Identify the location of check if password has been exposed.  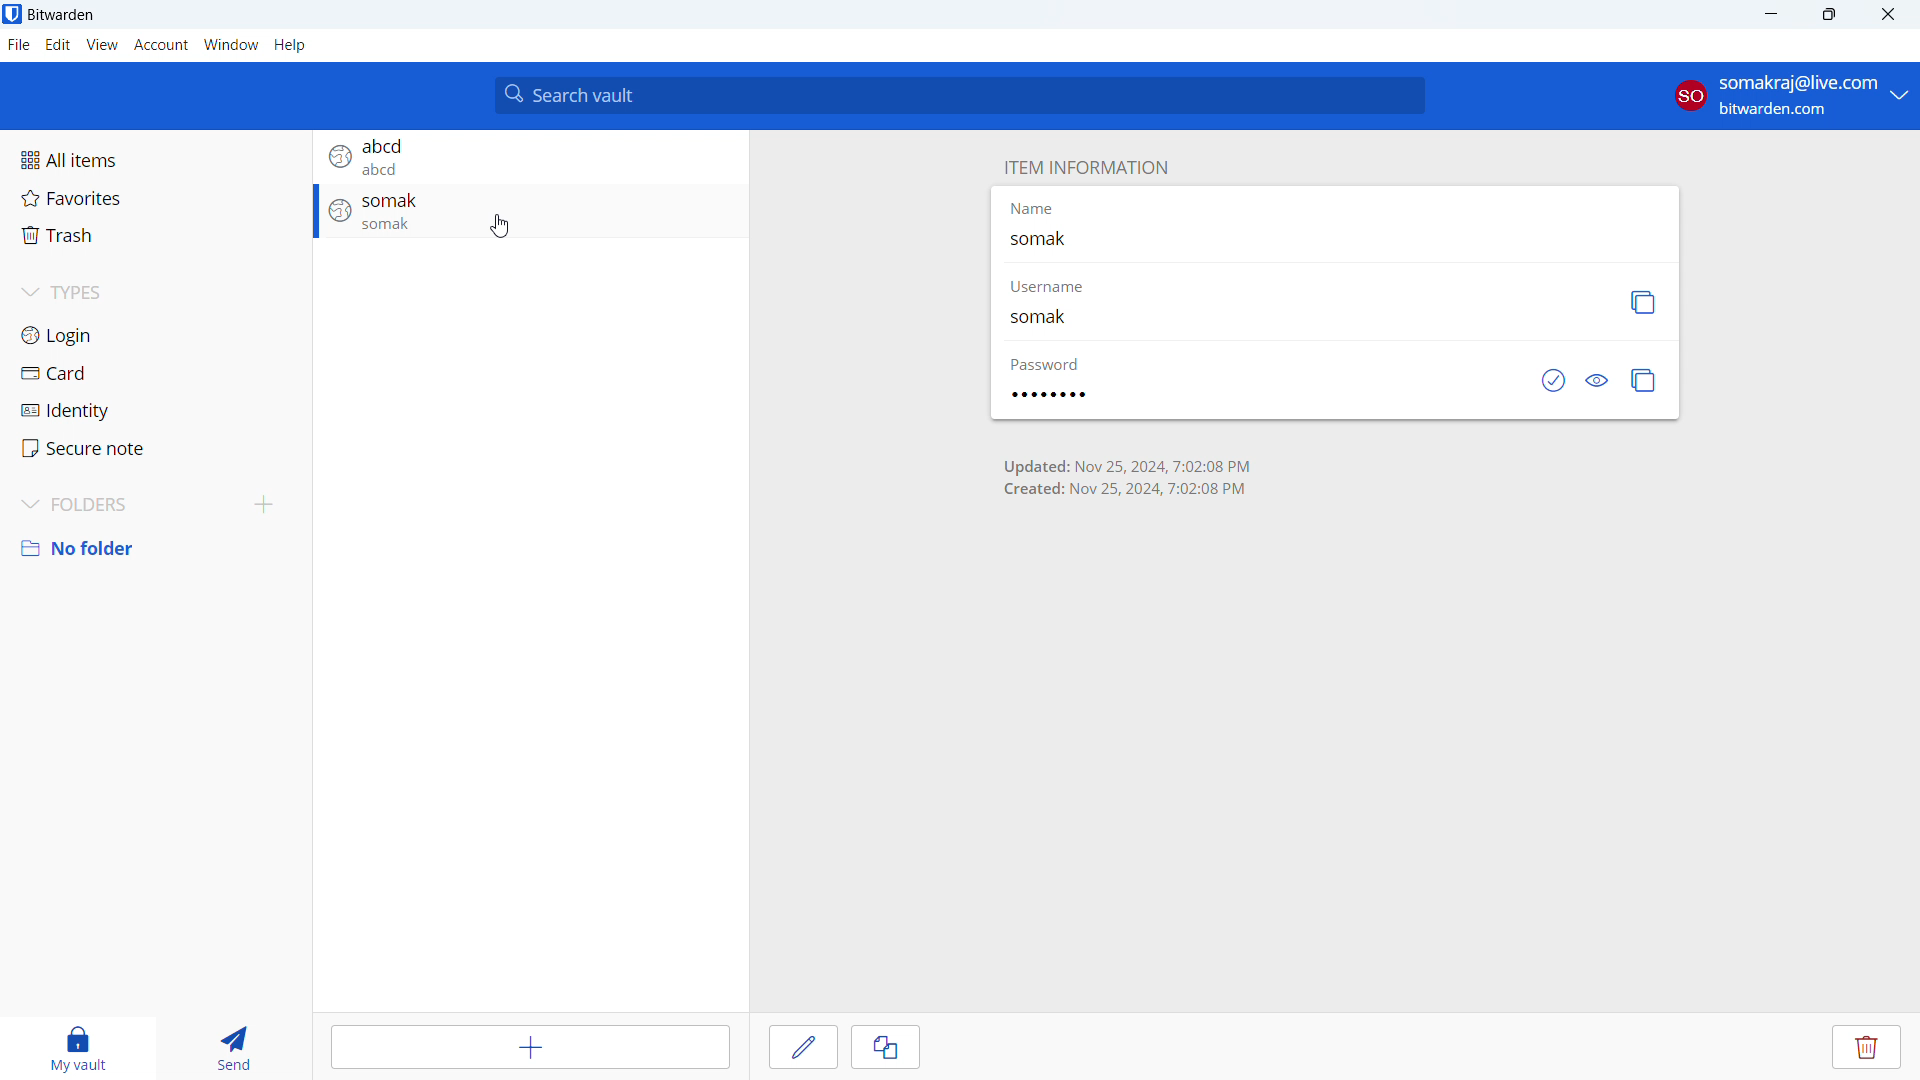
(1553, 380).